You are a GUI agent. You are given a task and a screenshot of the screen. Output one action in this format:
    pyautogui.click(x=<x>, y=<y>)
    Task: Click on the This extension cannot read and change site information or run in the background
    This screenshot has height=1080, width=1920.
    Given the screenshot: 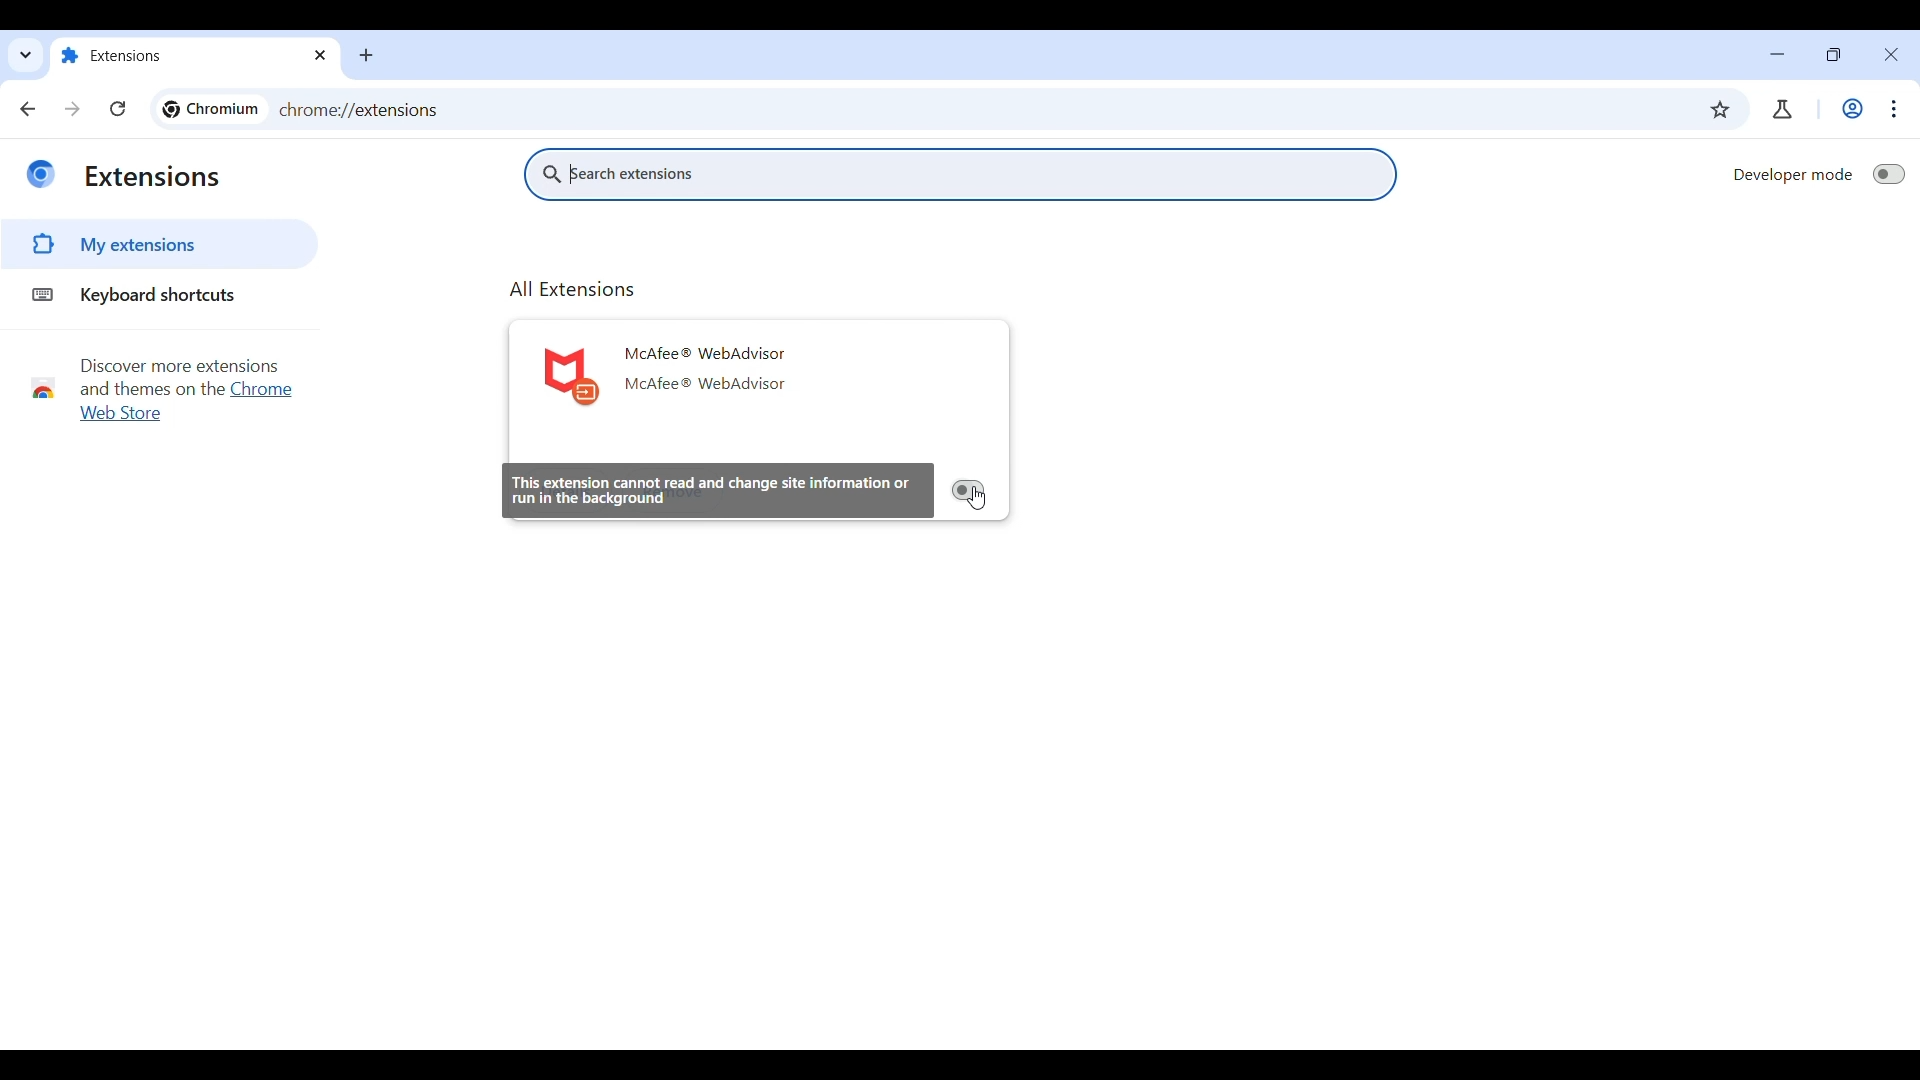 What is the action you would take?
    pyautogui.click(x=719, y=492)
    